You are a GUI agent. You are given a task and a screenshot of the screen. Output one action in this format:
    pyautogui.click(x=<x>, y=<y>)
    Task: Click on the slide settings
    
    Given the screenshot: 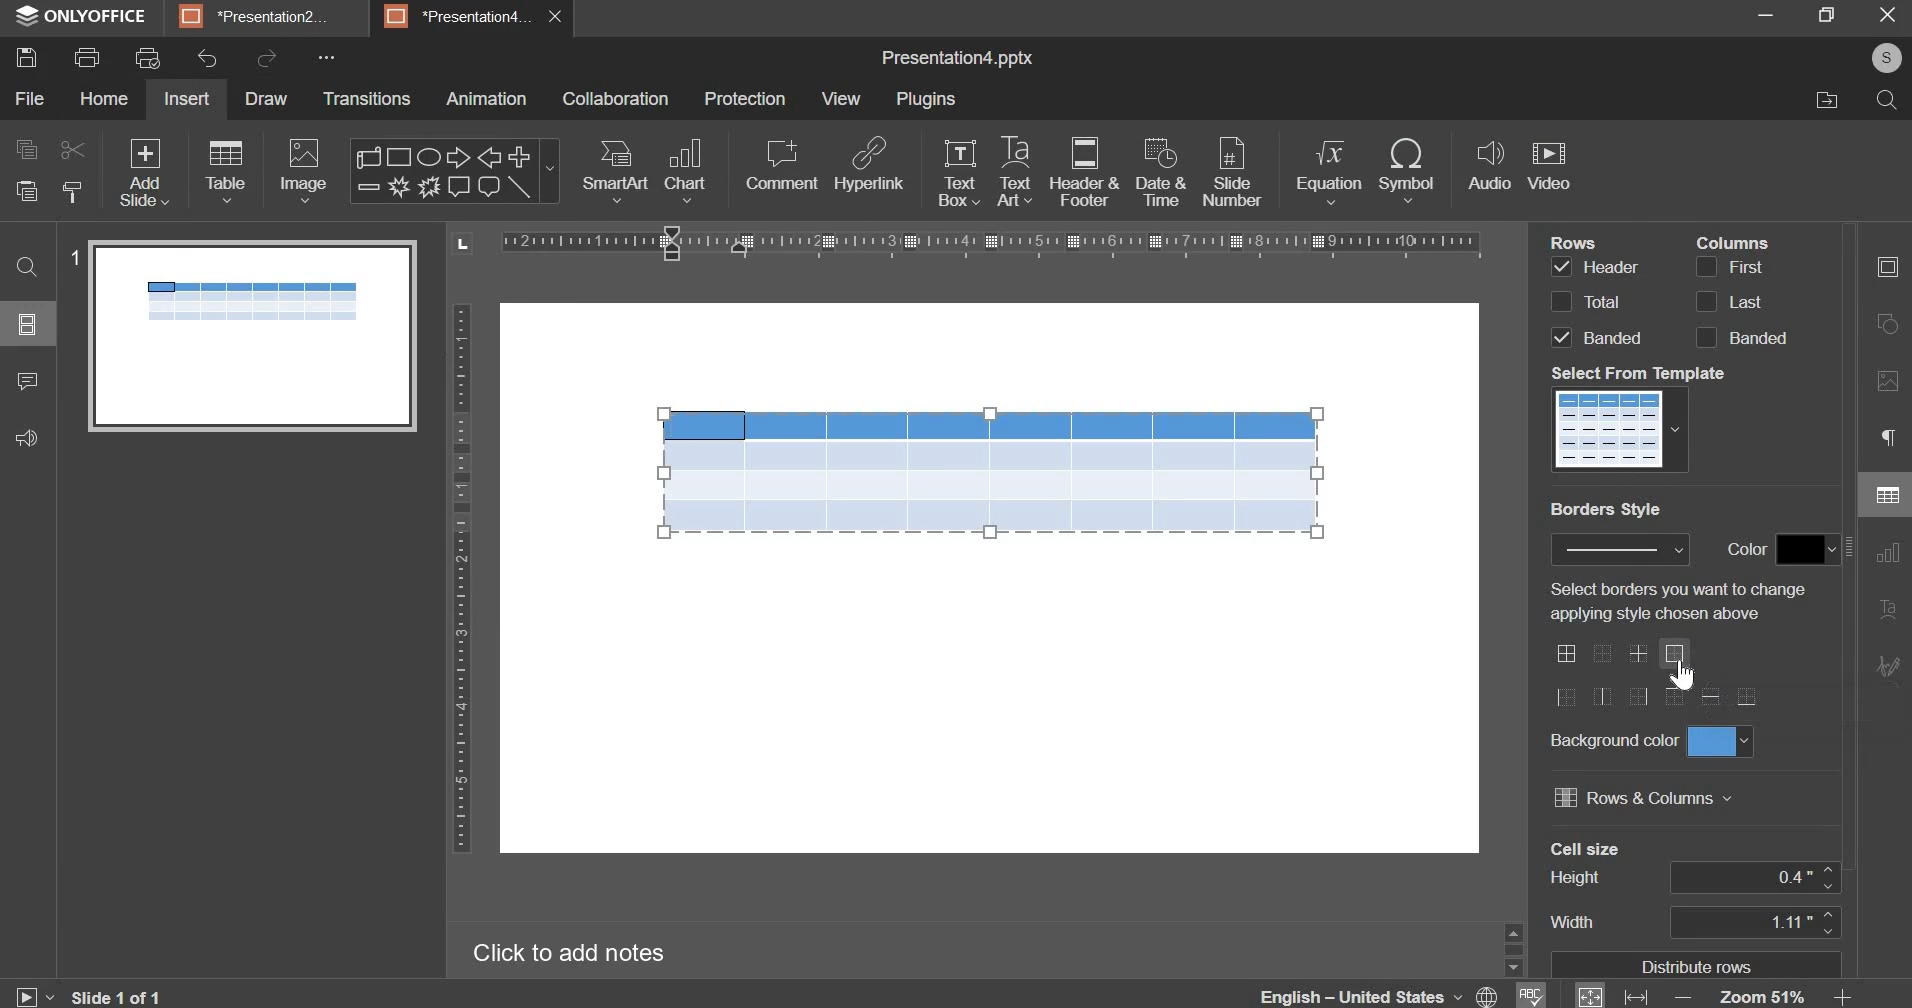 What is the action you would take?
    pyautogui.click(x=1889, y=269)
    